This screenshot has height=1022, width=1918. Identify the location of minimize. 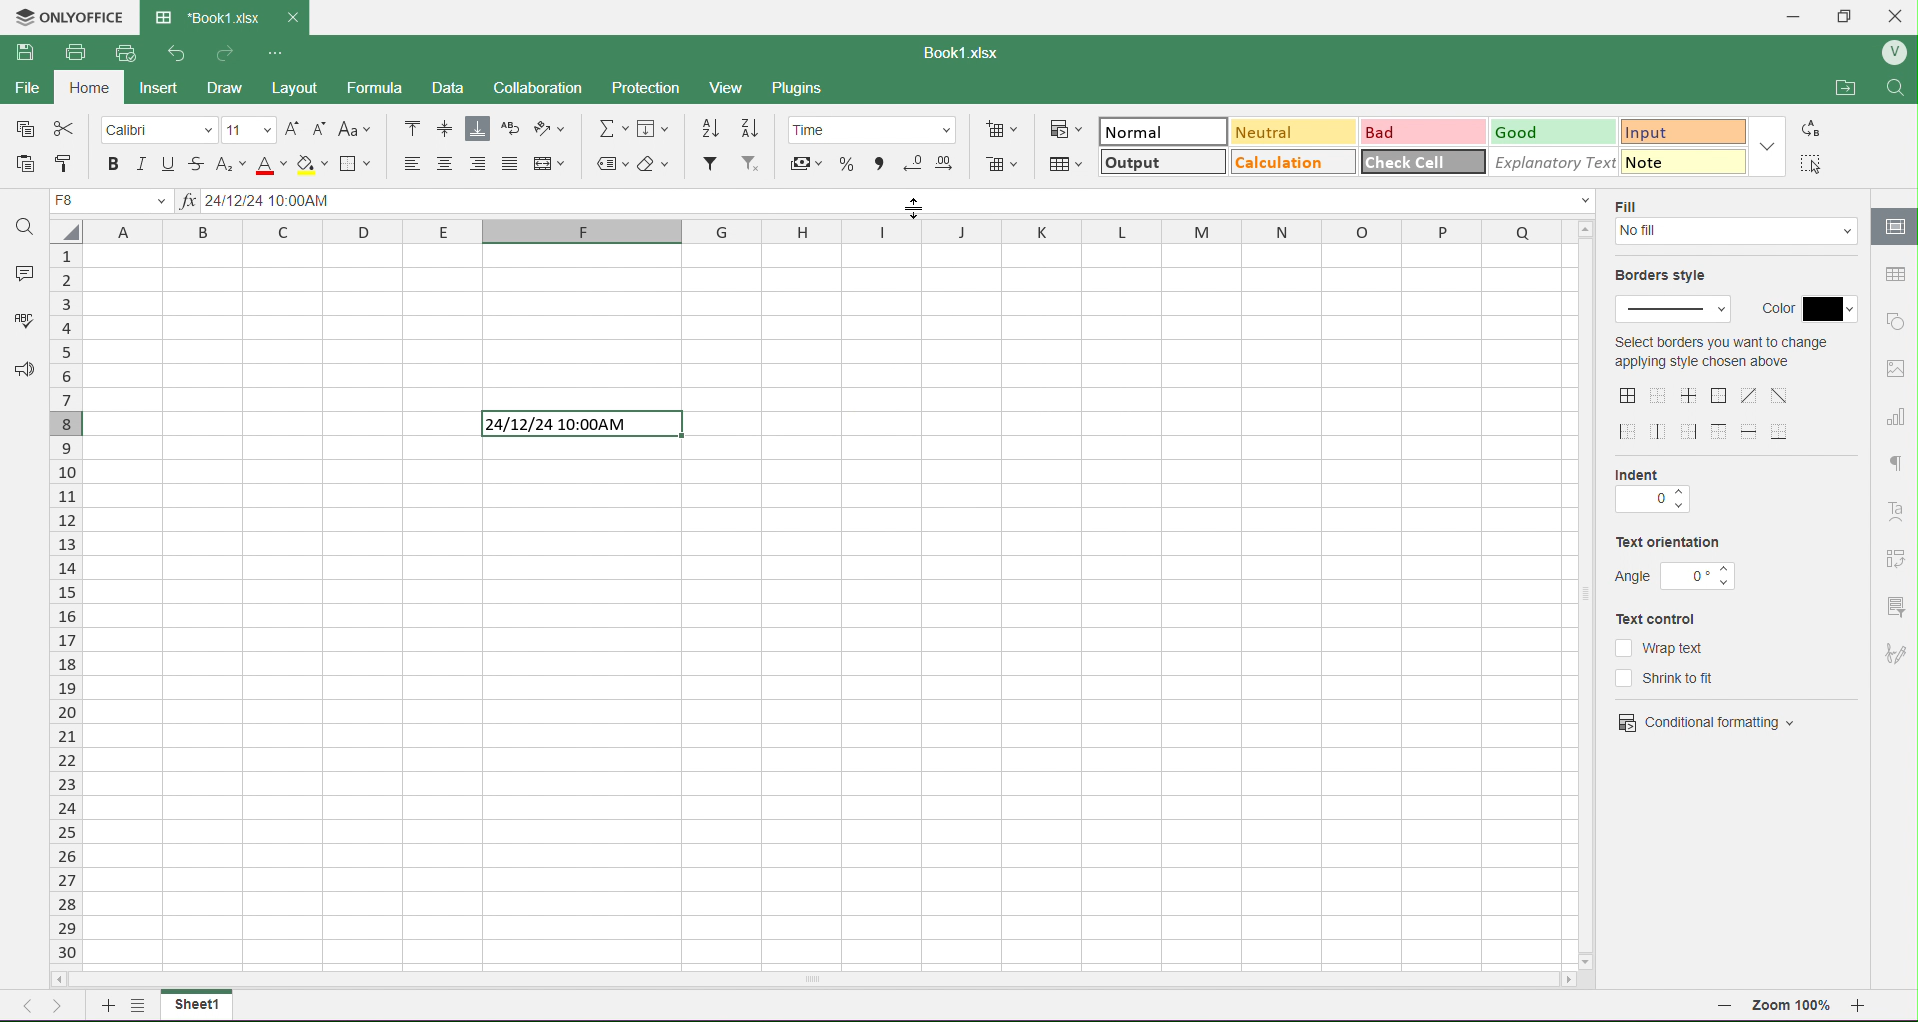
(1794, 16).